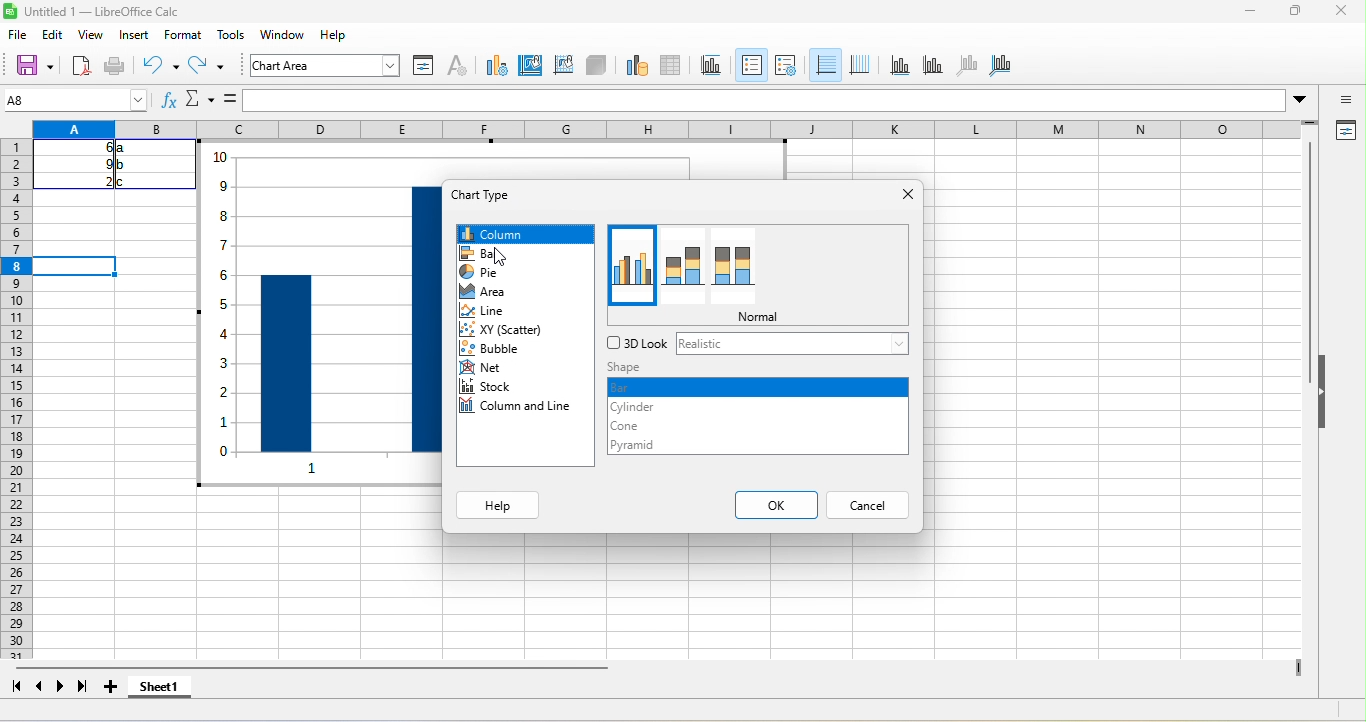 Image resolution: width=1366 pixels, height=722 pixels. What do you see at coordinates (19, 421) in the screenshot?
I see `rows` at bounding box center [19, 421].